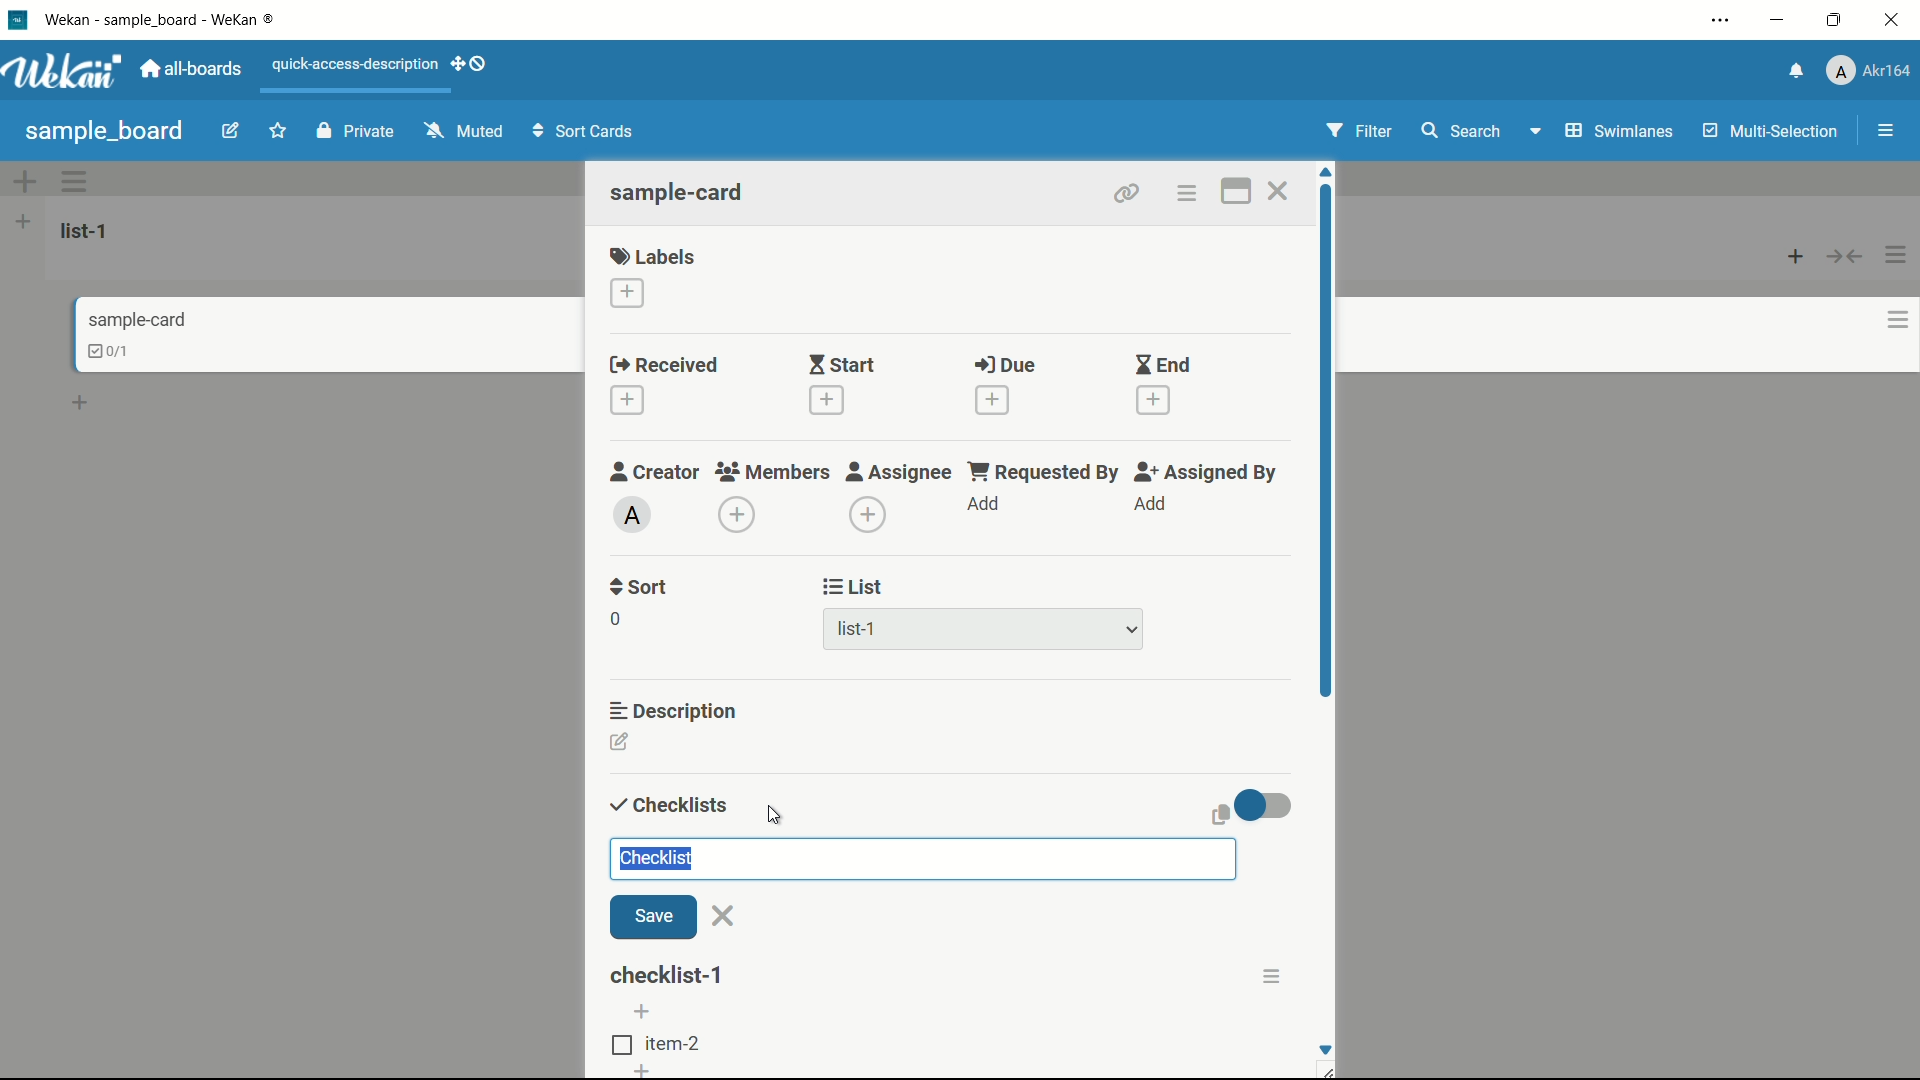  What do you see at coordinates (645, 1011) in the screenshot?
I see `add checklist` at bounding box center [645, 1011].